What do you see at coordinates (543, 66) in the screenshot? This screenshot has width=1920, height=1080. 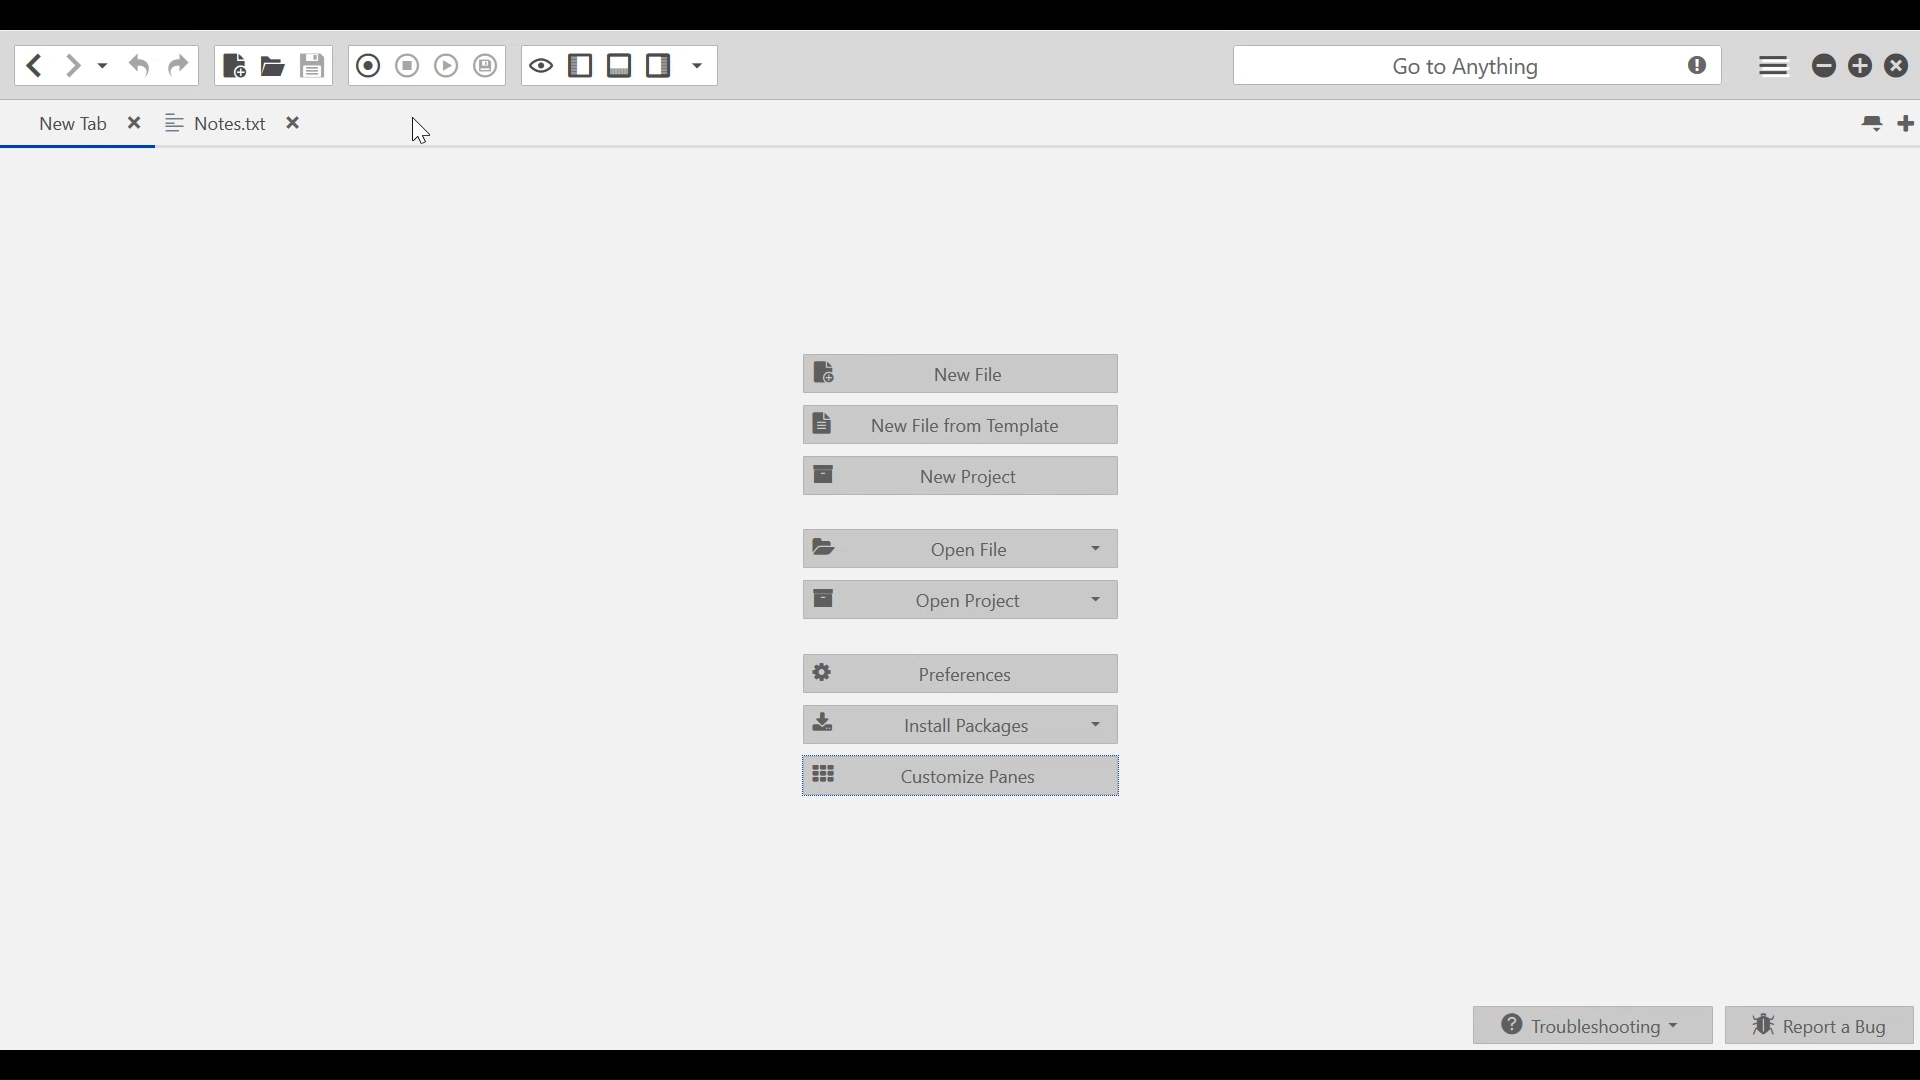 I see `Toggle Focus Mode` at bounding box center [543, 66].